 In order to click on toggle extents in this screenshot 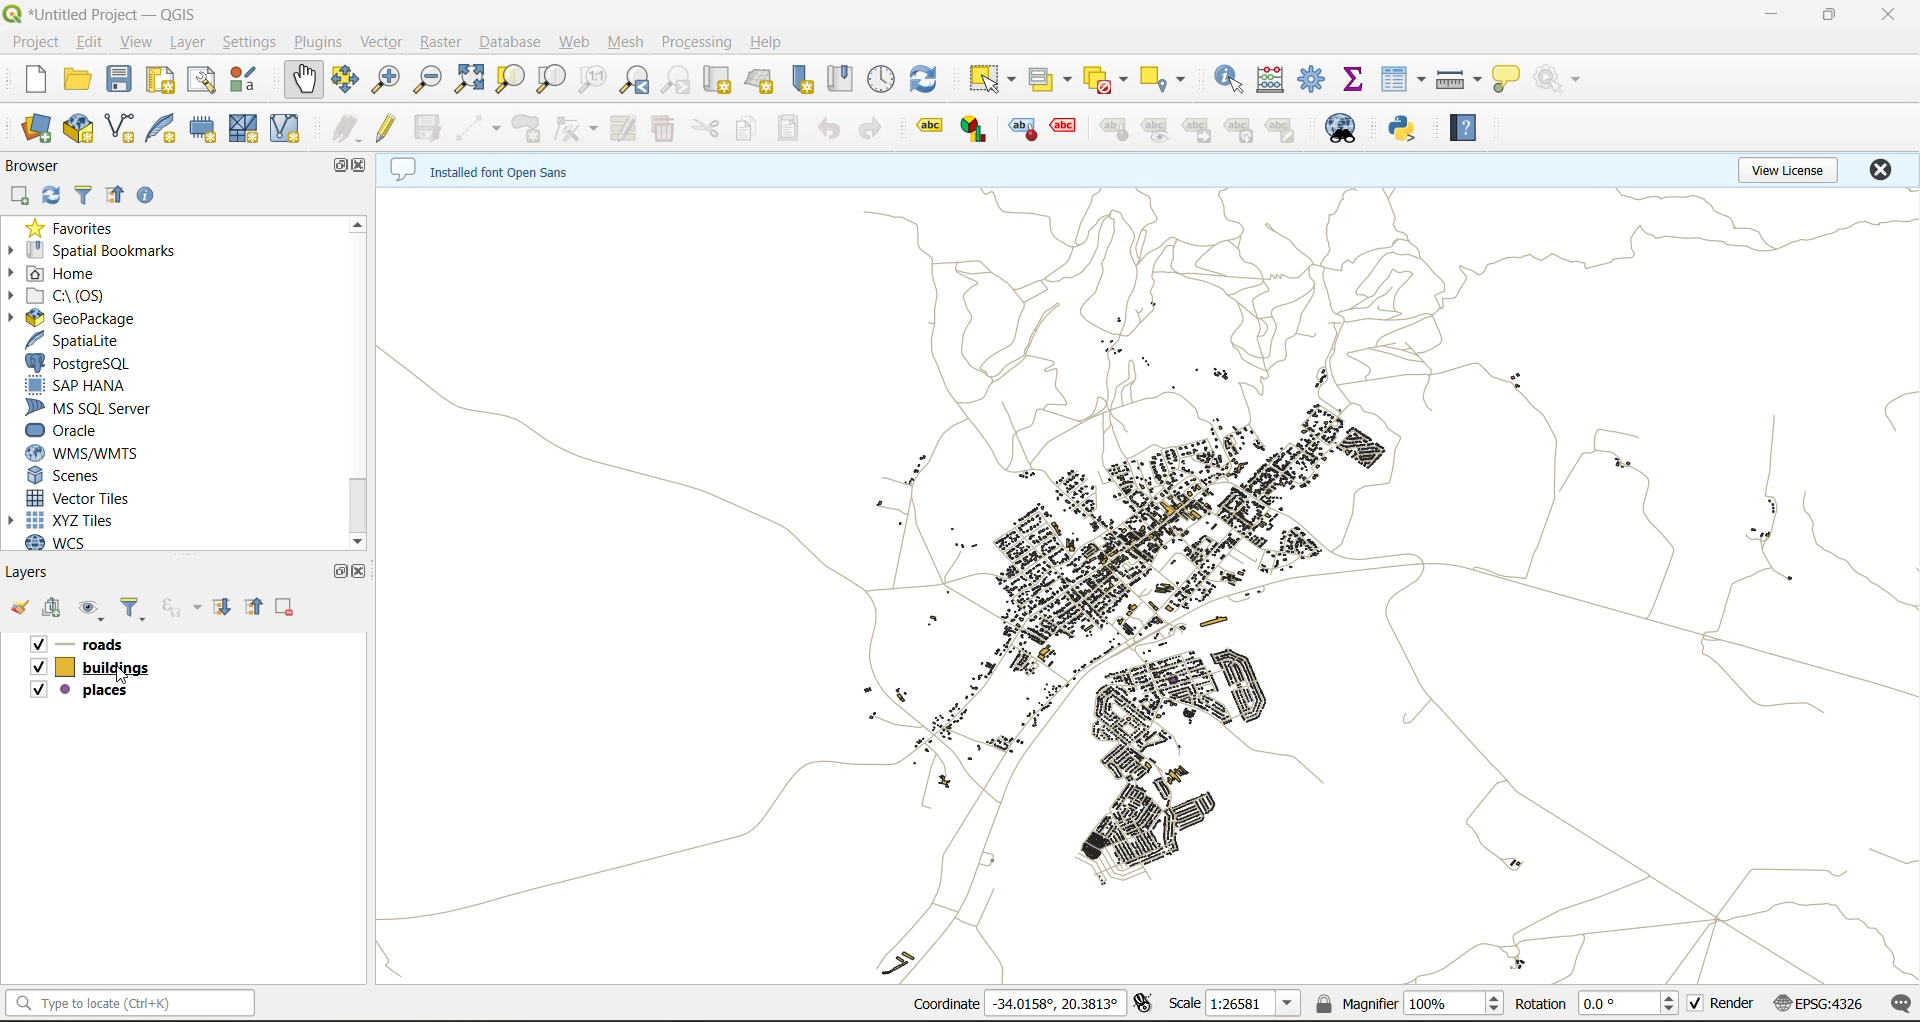, I will do `click(1152, 1003)`.